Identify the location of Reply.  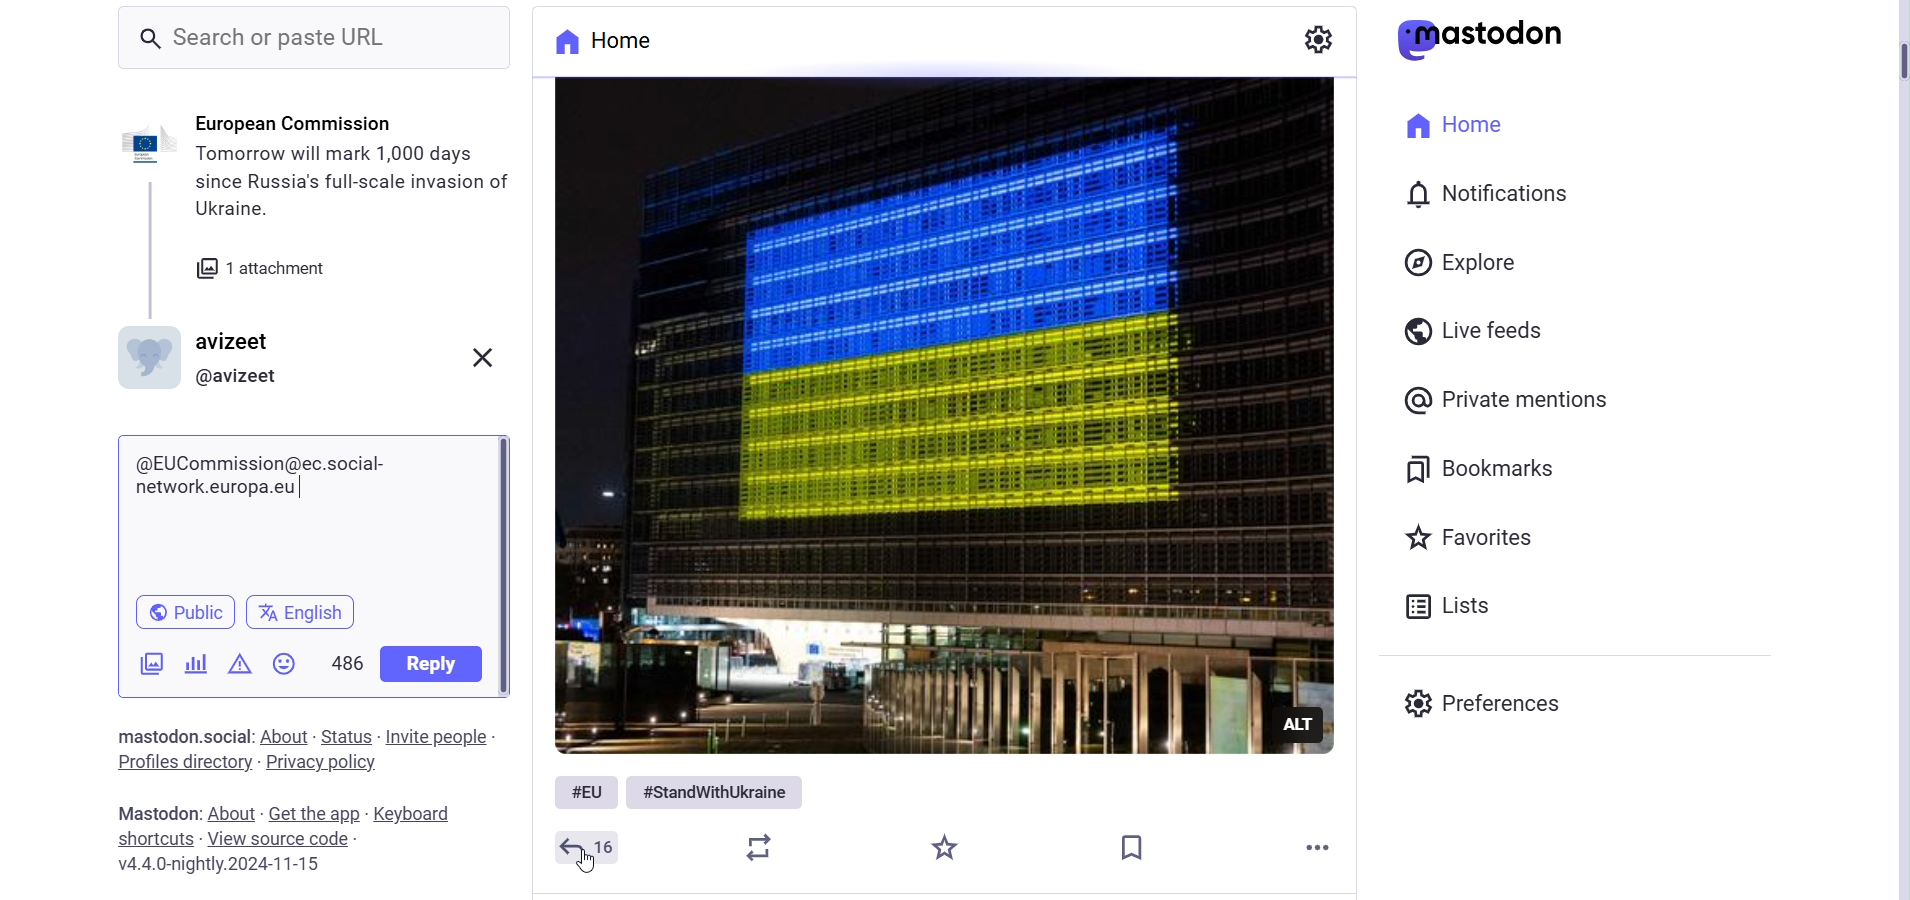
(591, 847).